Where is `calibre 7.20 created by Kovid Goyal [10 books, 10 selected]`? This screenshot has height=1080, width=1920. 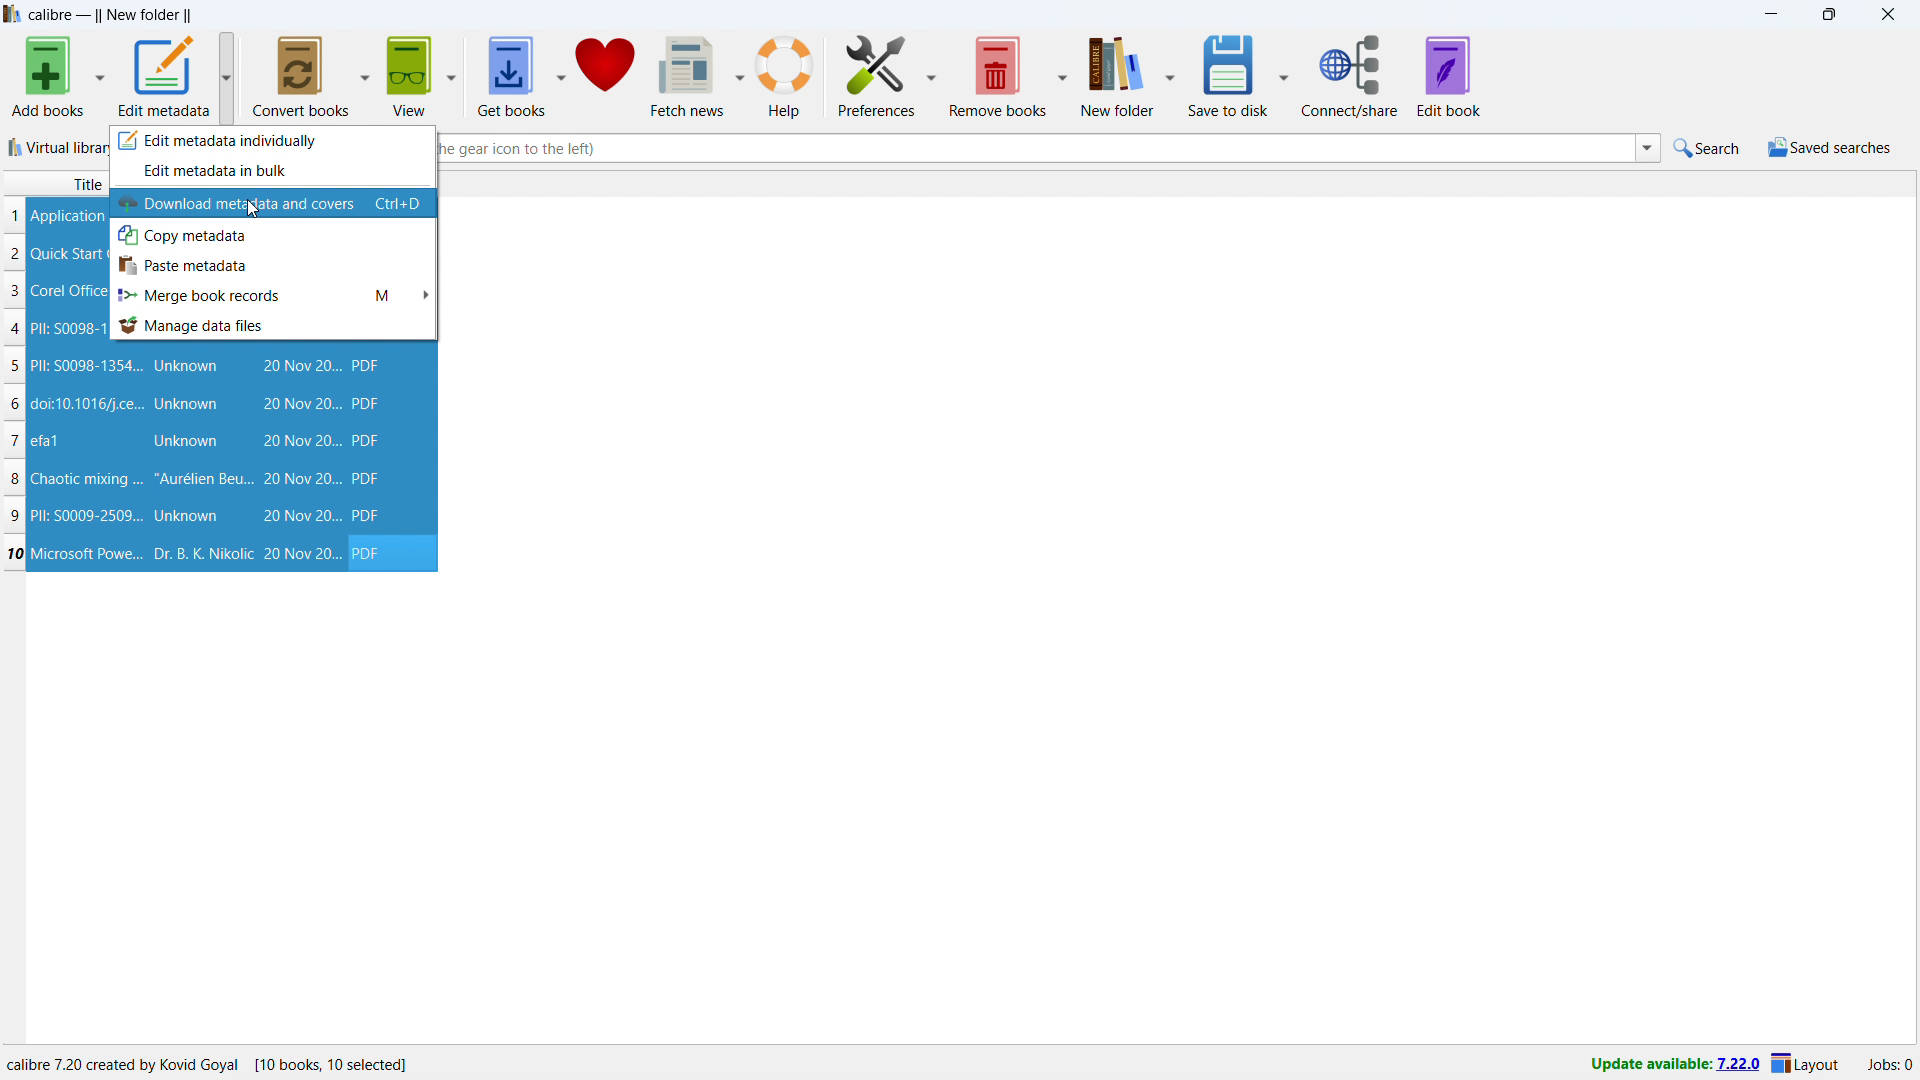 calibre 7.20 created by Kovid Goyal [10 books, 10 selected] is located at coordinates (208, 1066).